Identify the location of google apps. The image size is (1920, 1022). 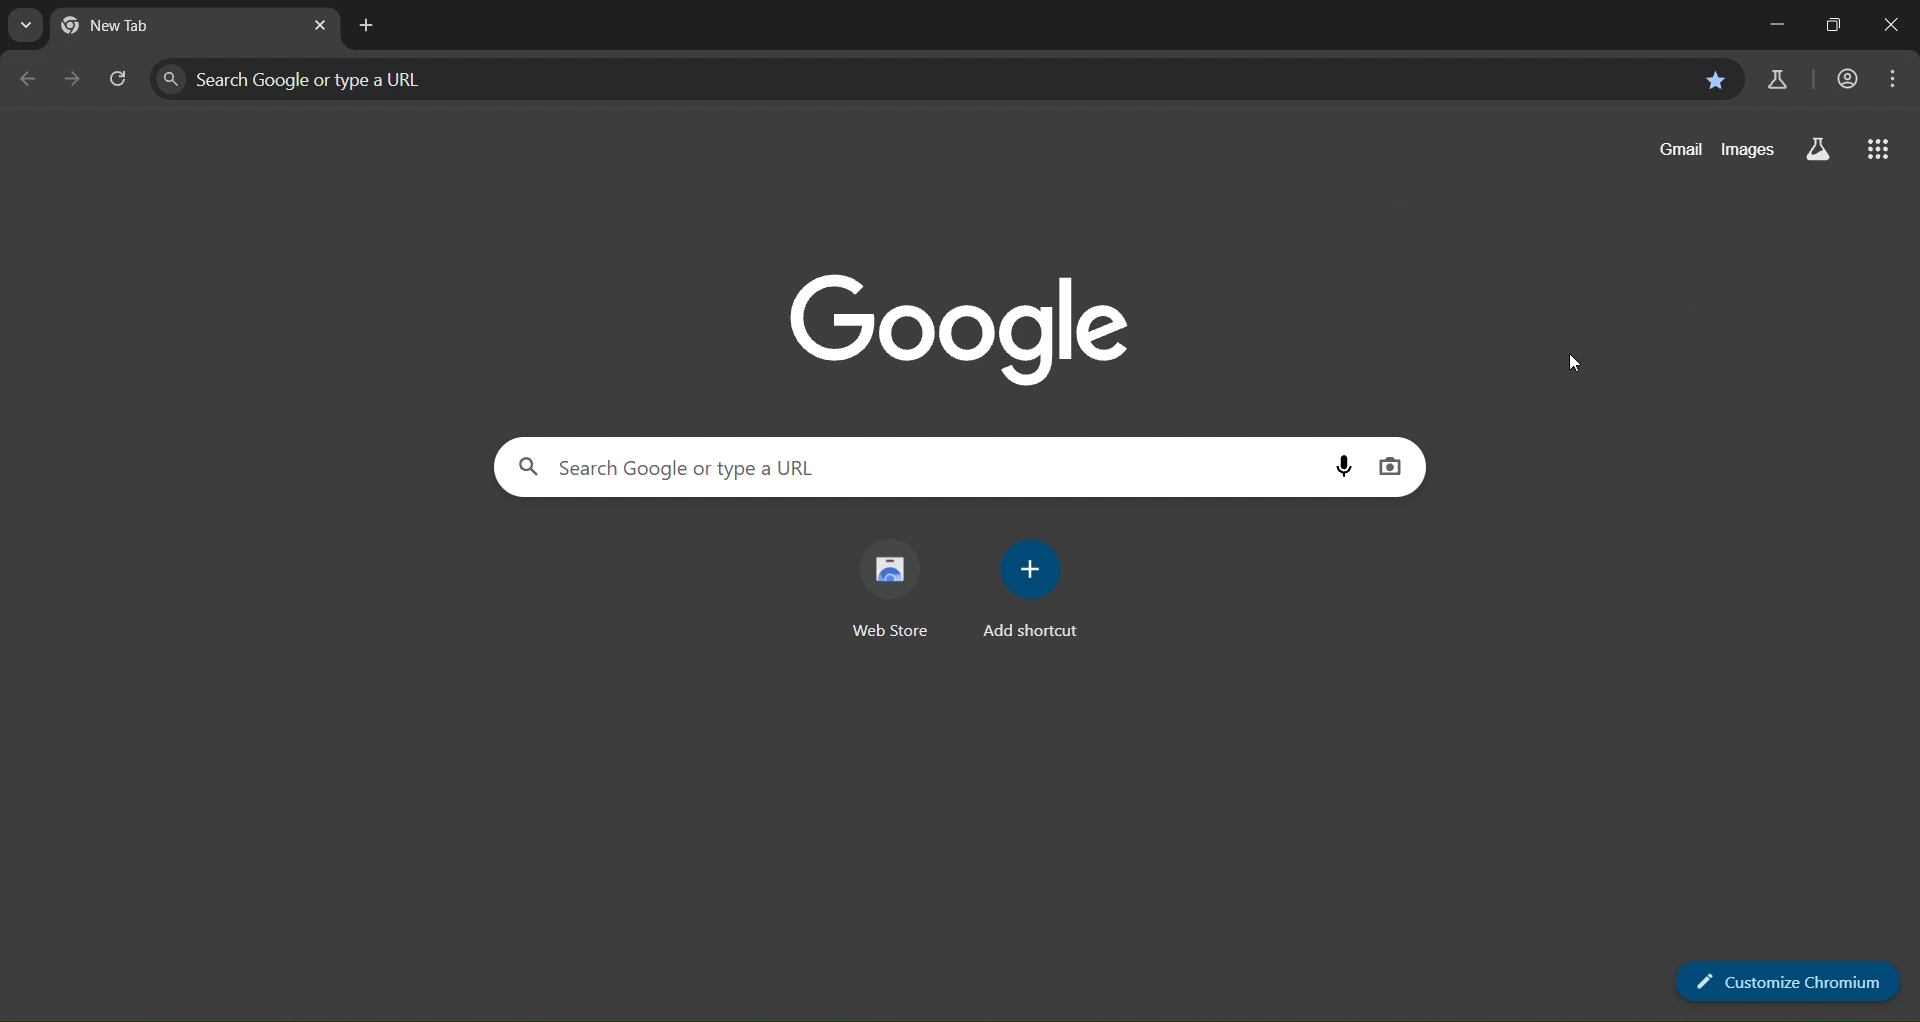
(1876, 153).